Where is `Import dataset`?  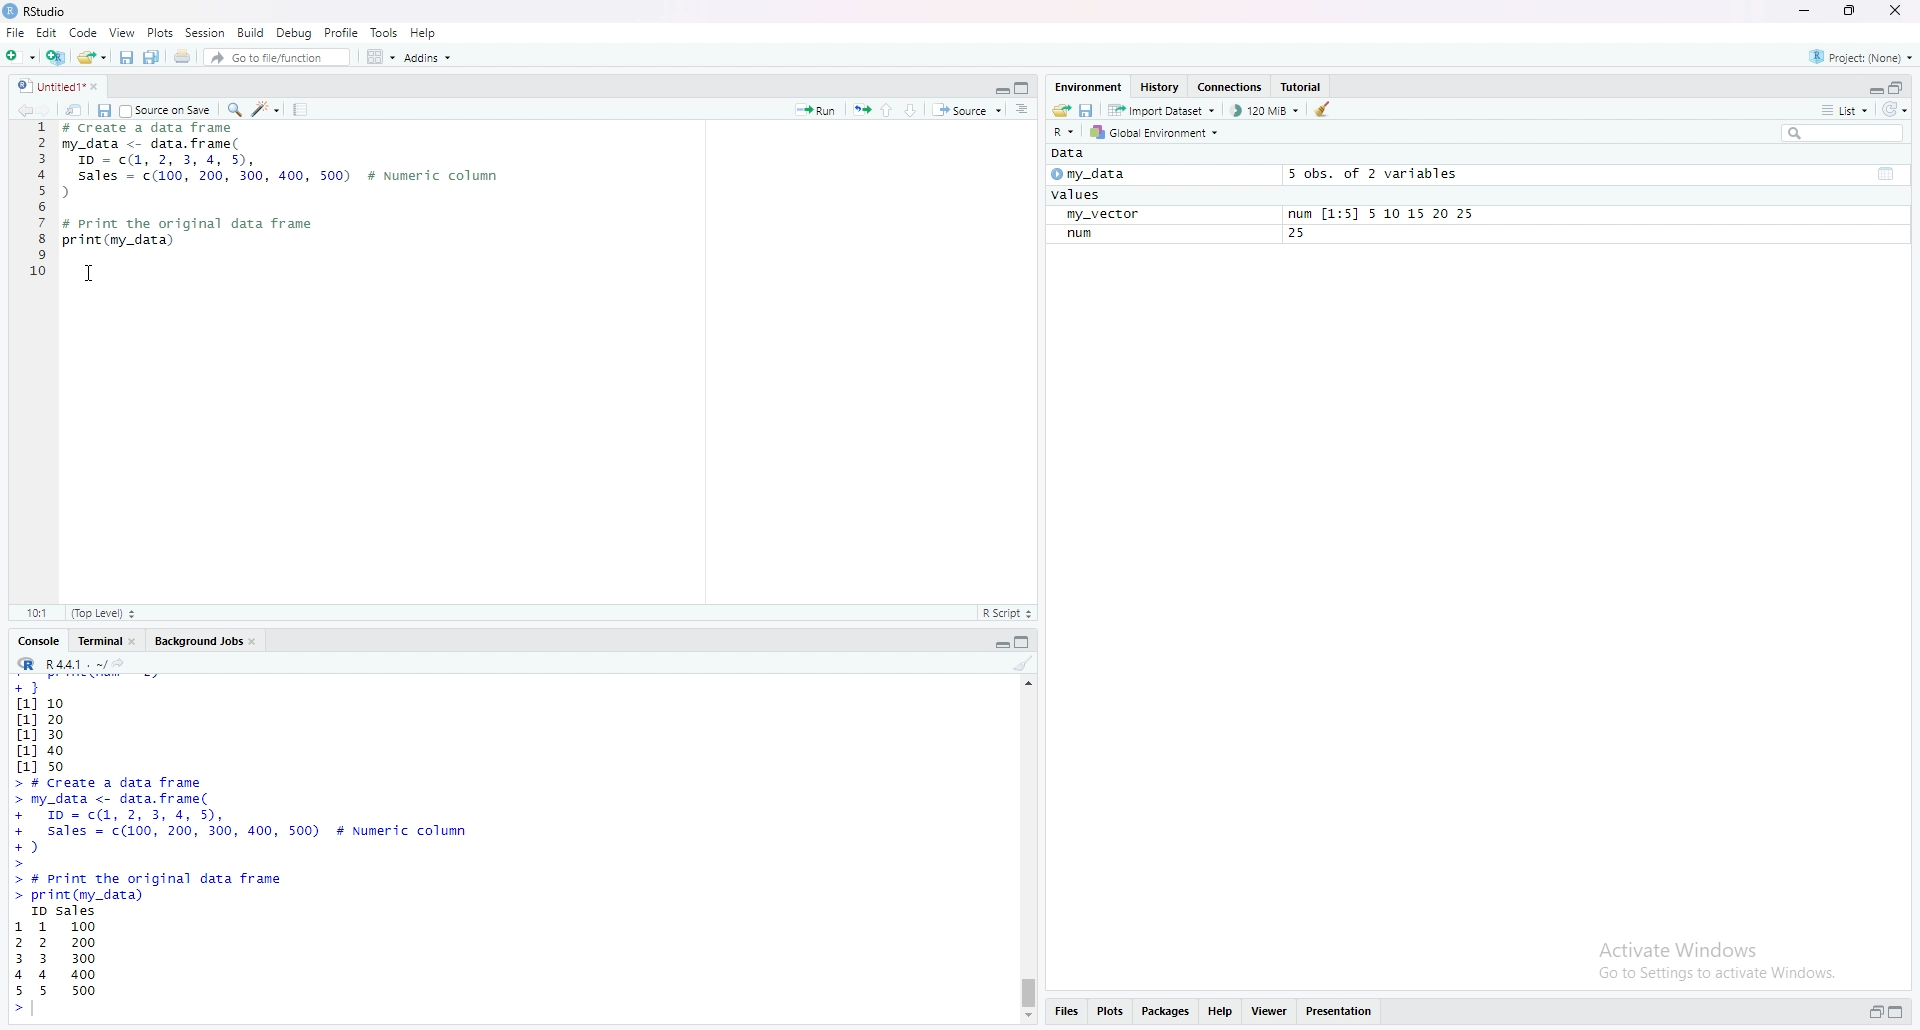
Import dataset is located at coordinates (1166, 111).